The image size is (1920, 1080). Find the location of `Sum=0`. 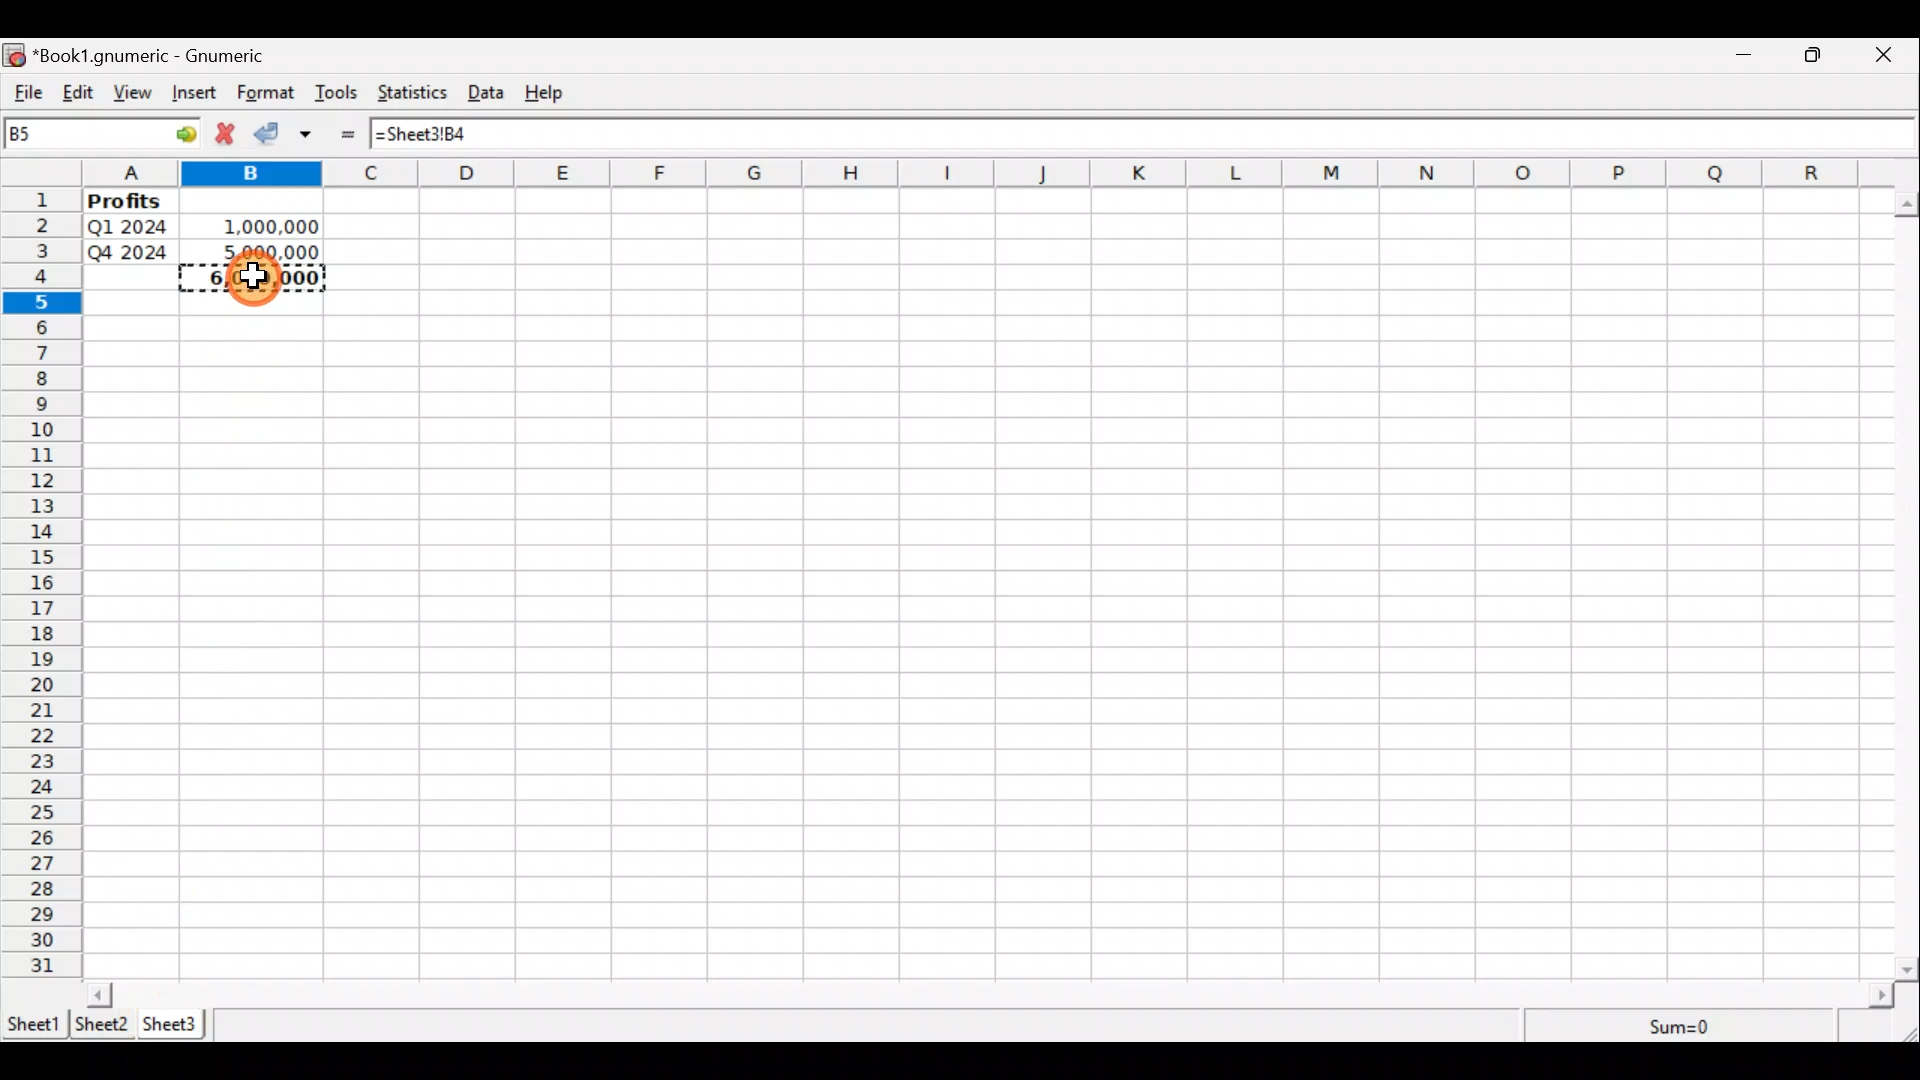

Sum=0 is located at coordinates (1682, 1028).